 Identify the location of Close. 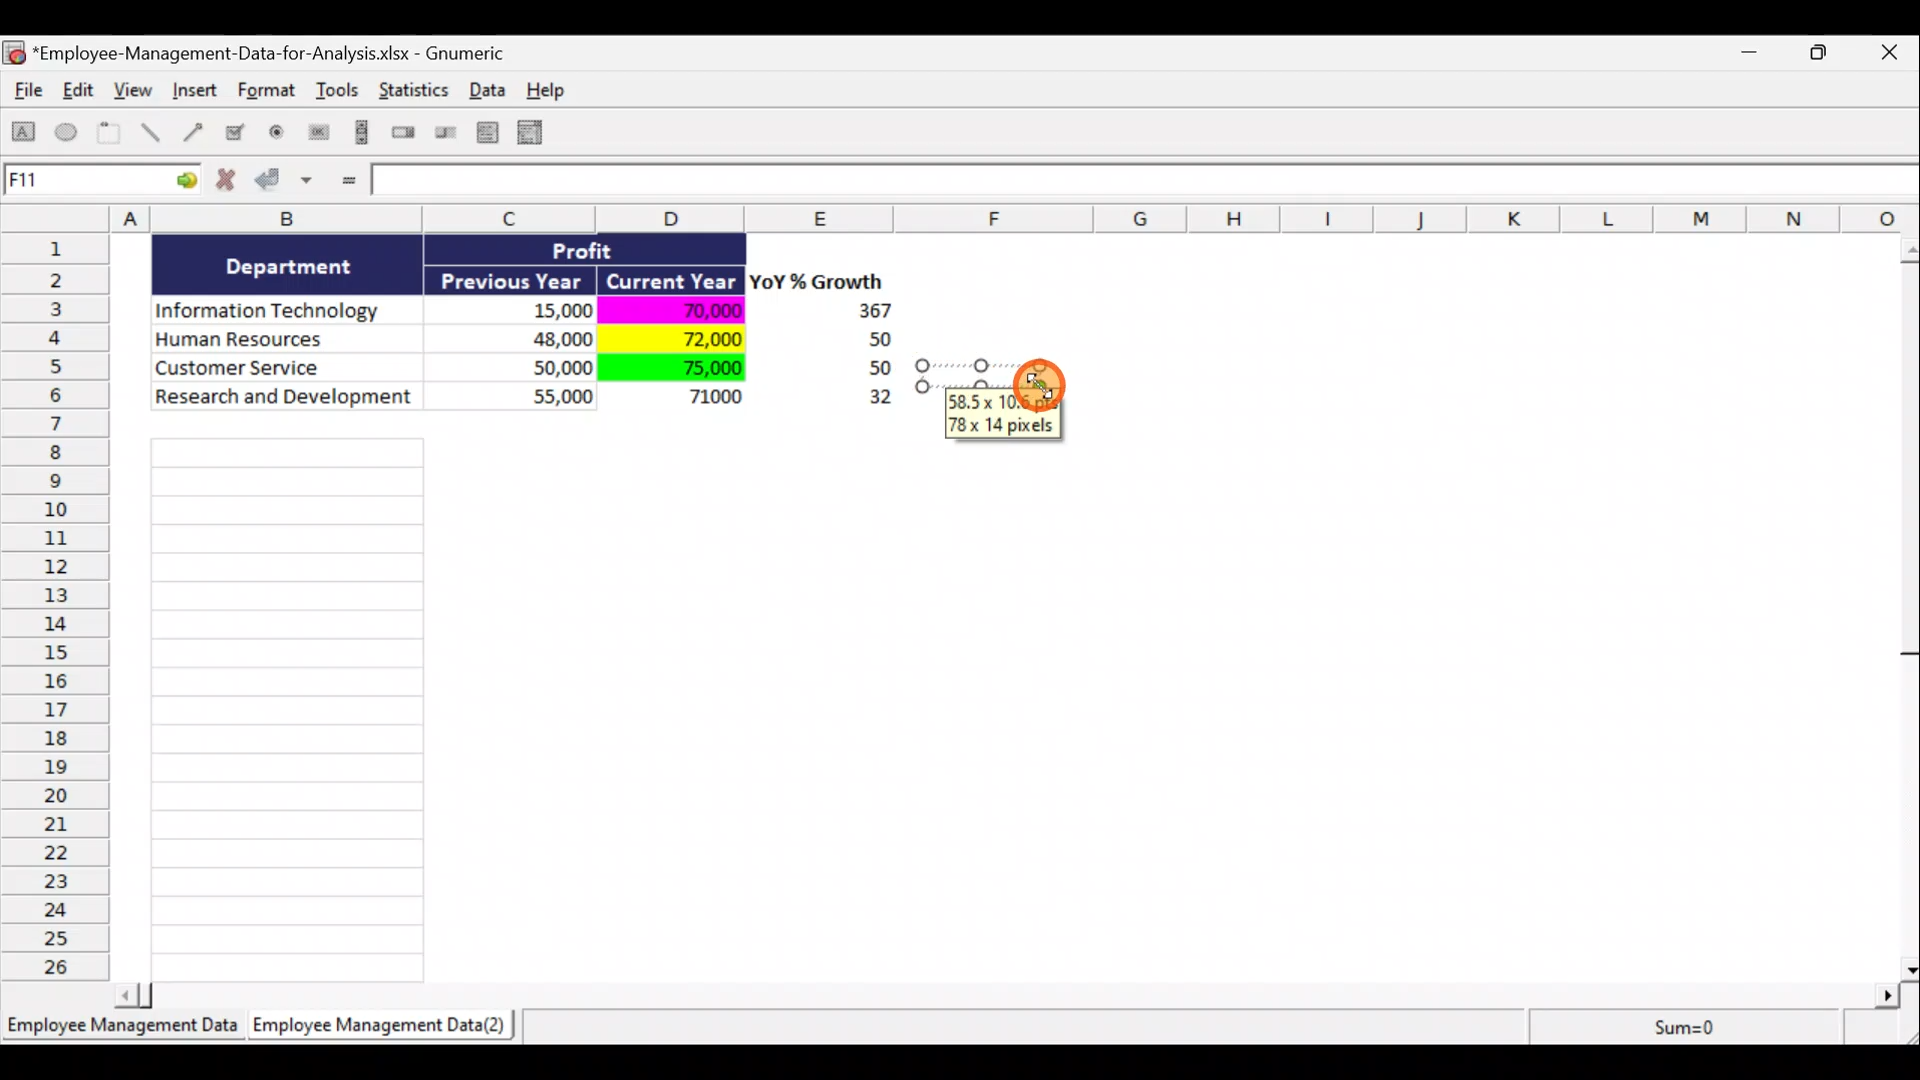
(1894, 54).